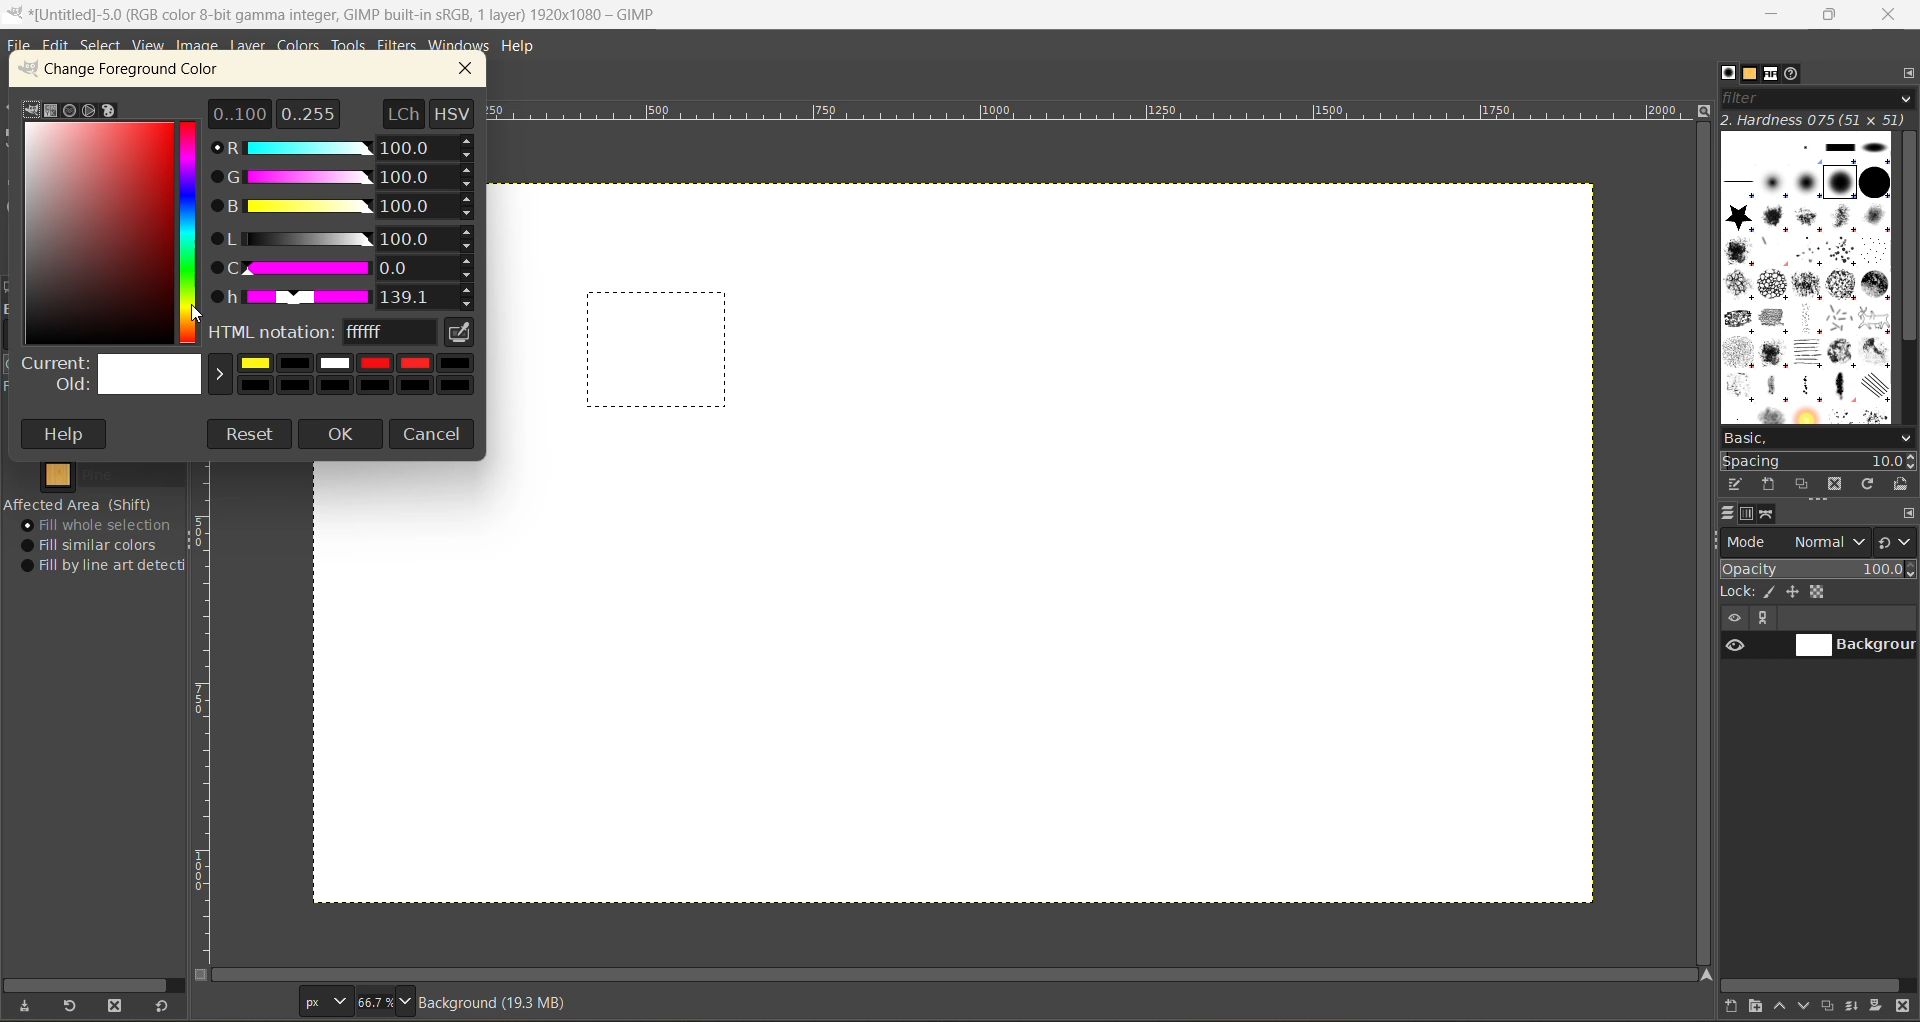 Image resolution: width=1920 pixels, height=1022 pixels. What do you see at coordinates (1833, 1004) in the screenshot?
I see `create a duplicate layer` at bounding box center [1833, 1004].